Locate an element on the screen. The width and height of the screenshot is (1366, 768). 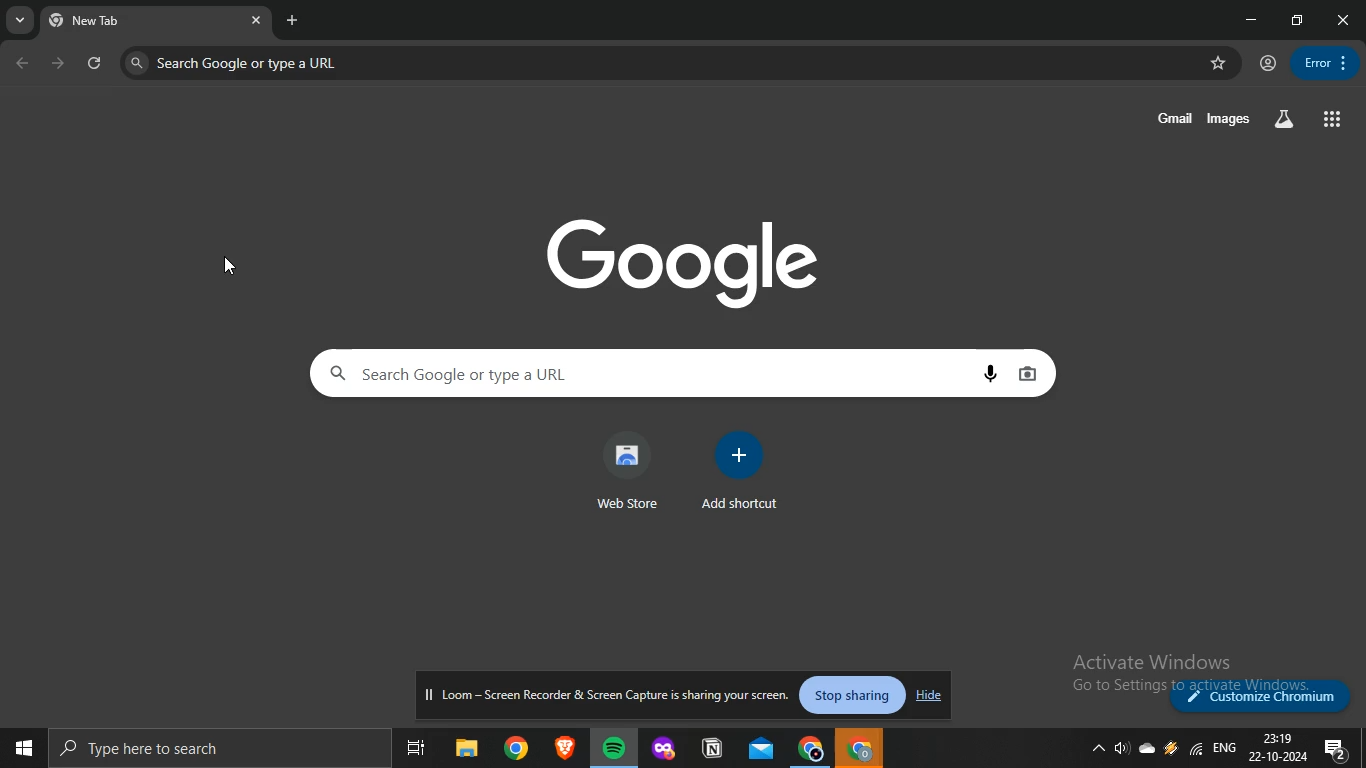
onedrive is located at coordinates (1147, 747).